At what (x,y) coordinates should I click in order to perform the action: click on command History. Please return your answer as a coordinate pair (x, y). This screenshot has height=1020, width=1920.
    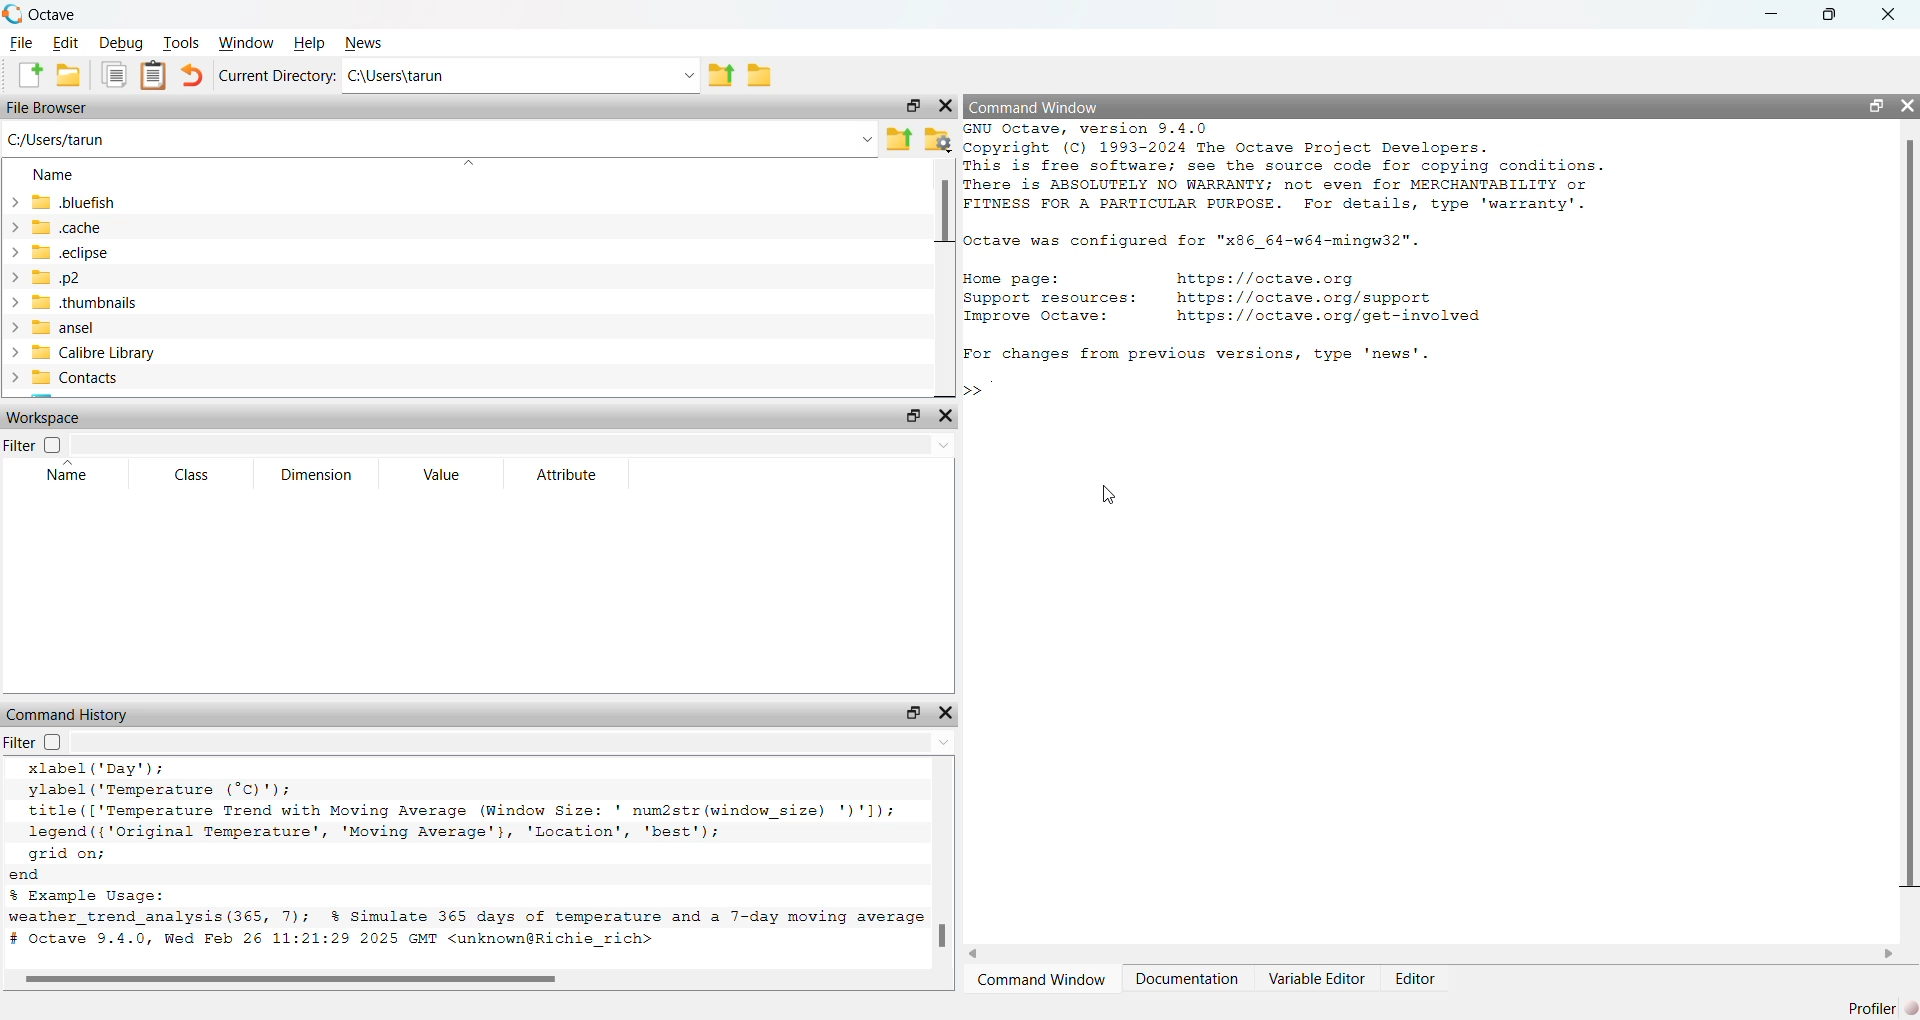
    Looking at the image, I should click on (71, 715).